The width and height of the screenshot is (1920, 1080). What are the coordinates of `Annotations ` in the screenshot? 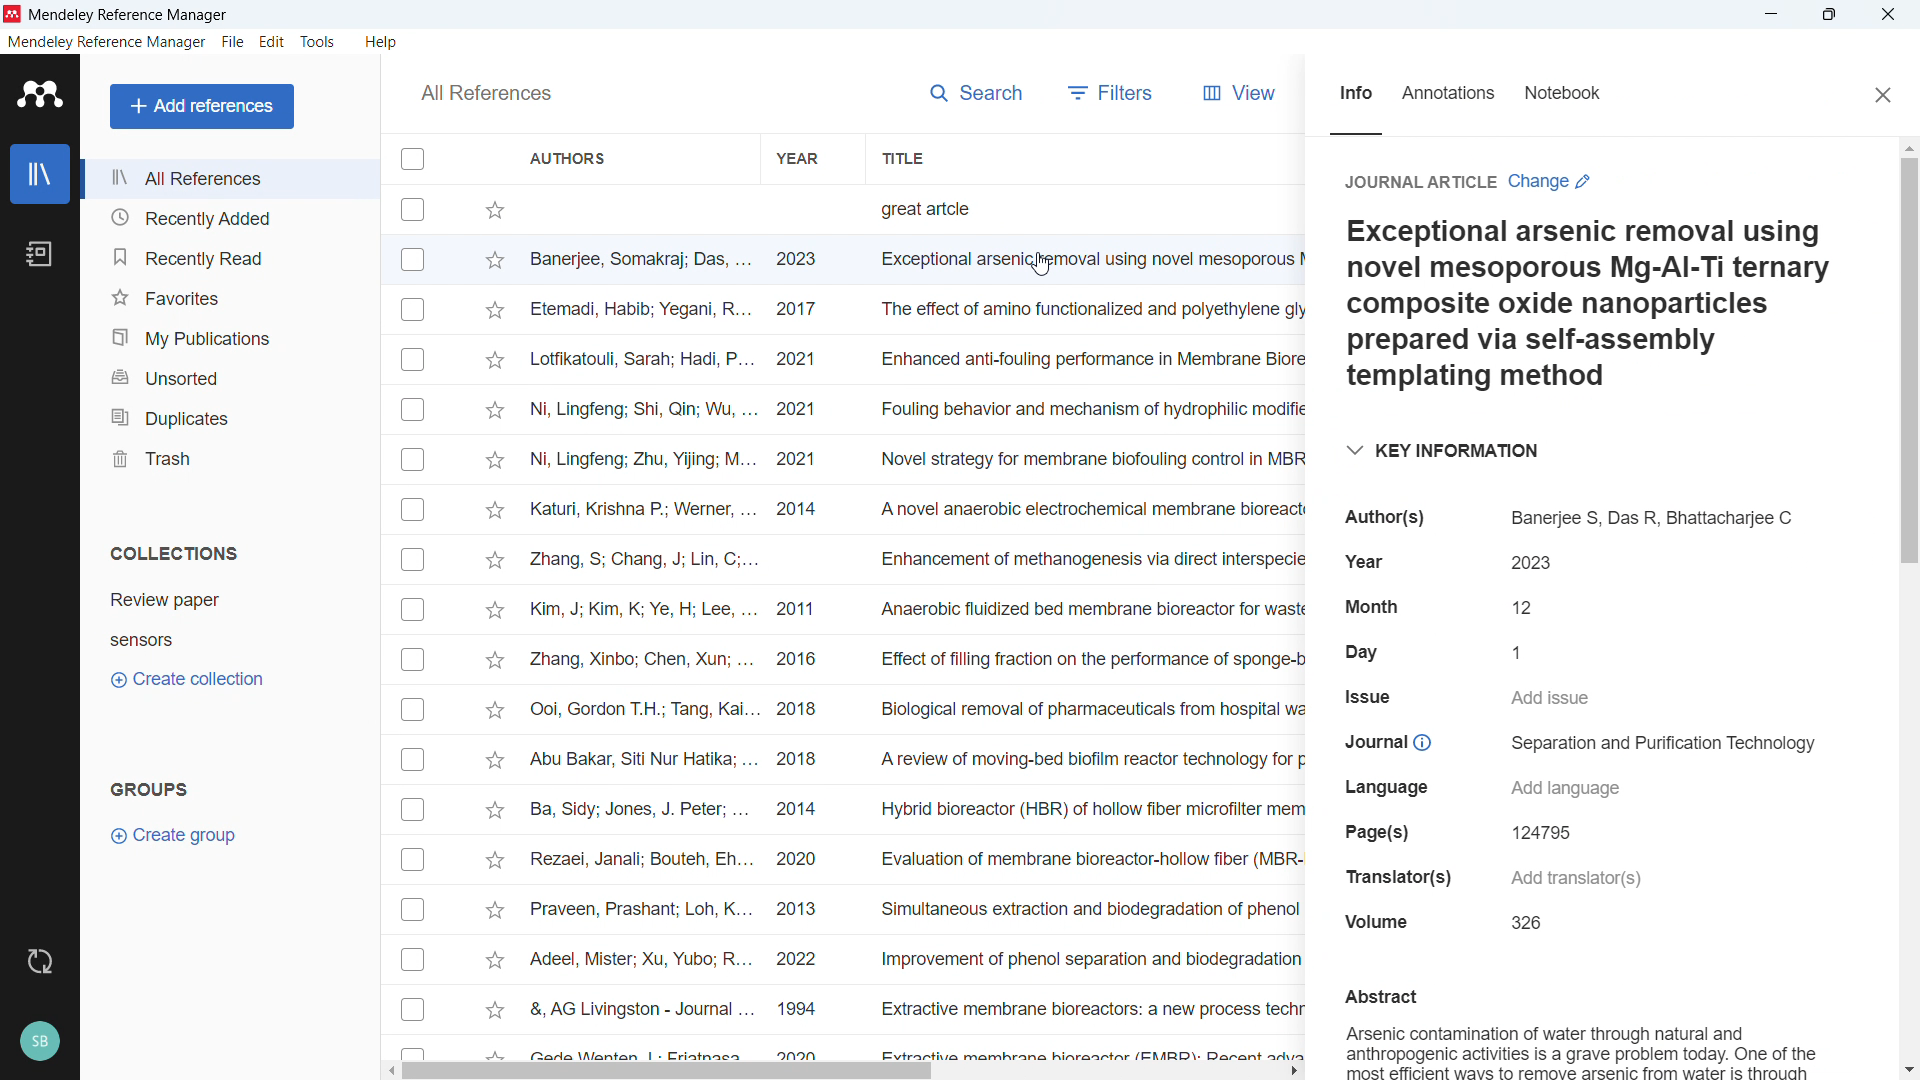 It's located at (1449, 95).